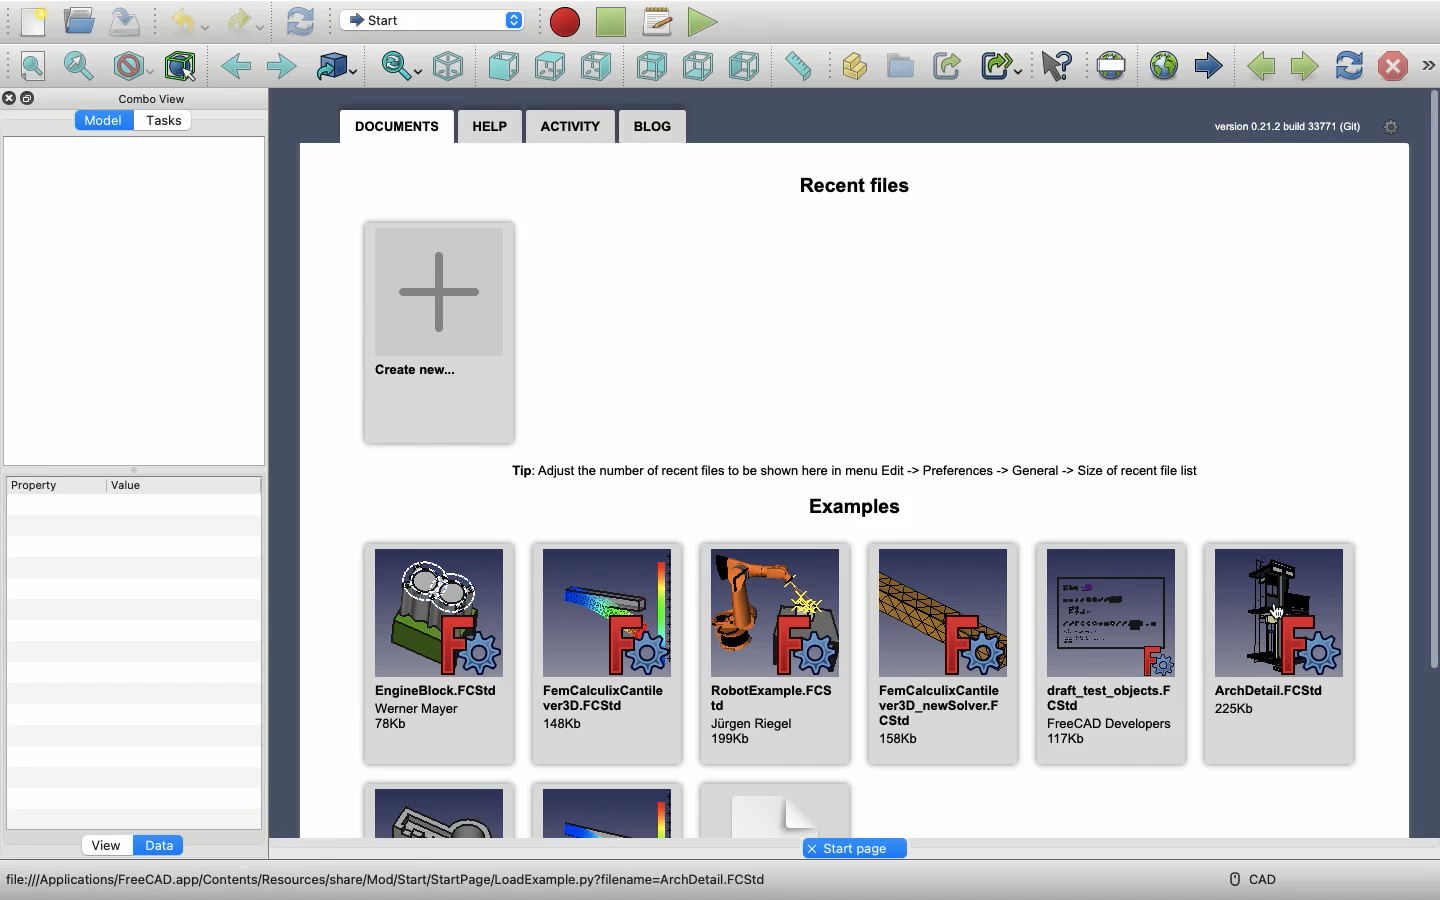 This screenshot has width=1440, height=900. What do you see at coordinates (1287, 128) in the screenshot?
I see `Version` at bounding box center [1287, 128].